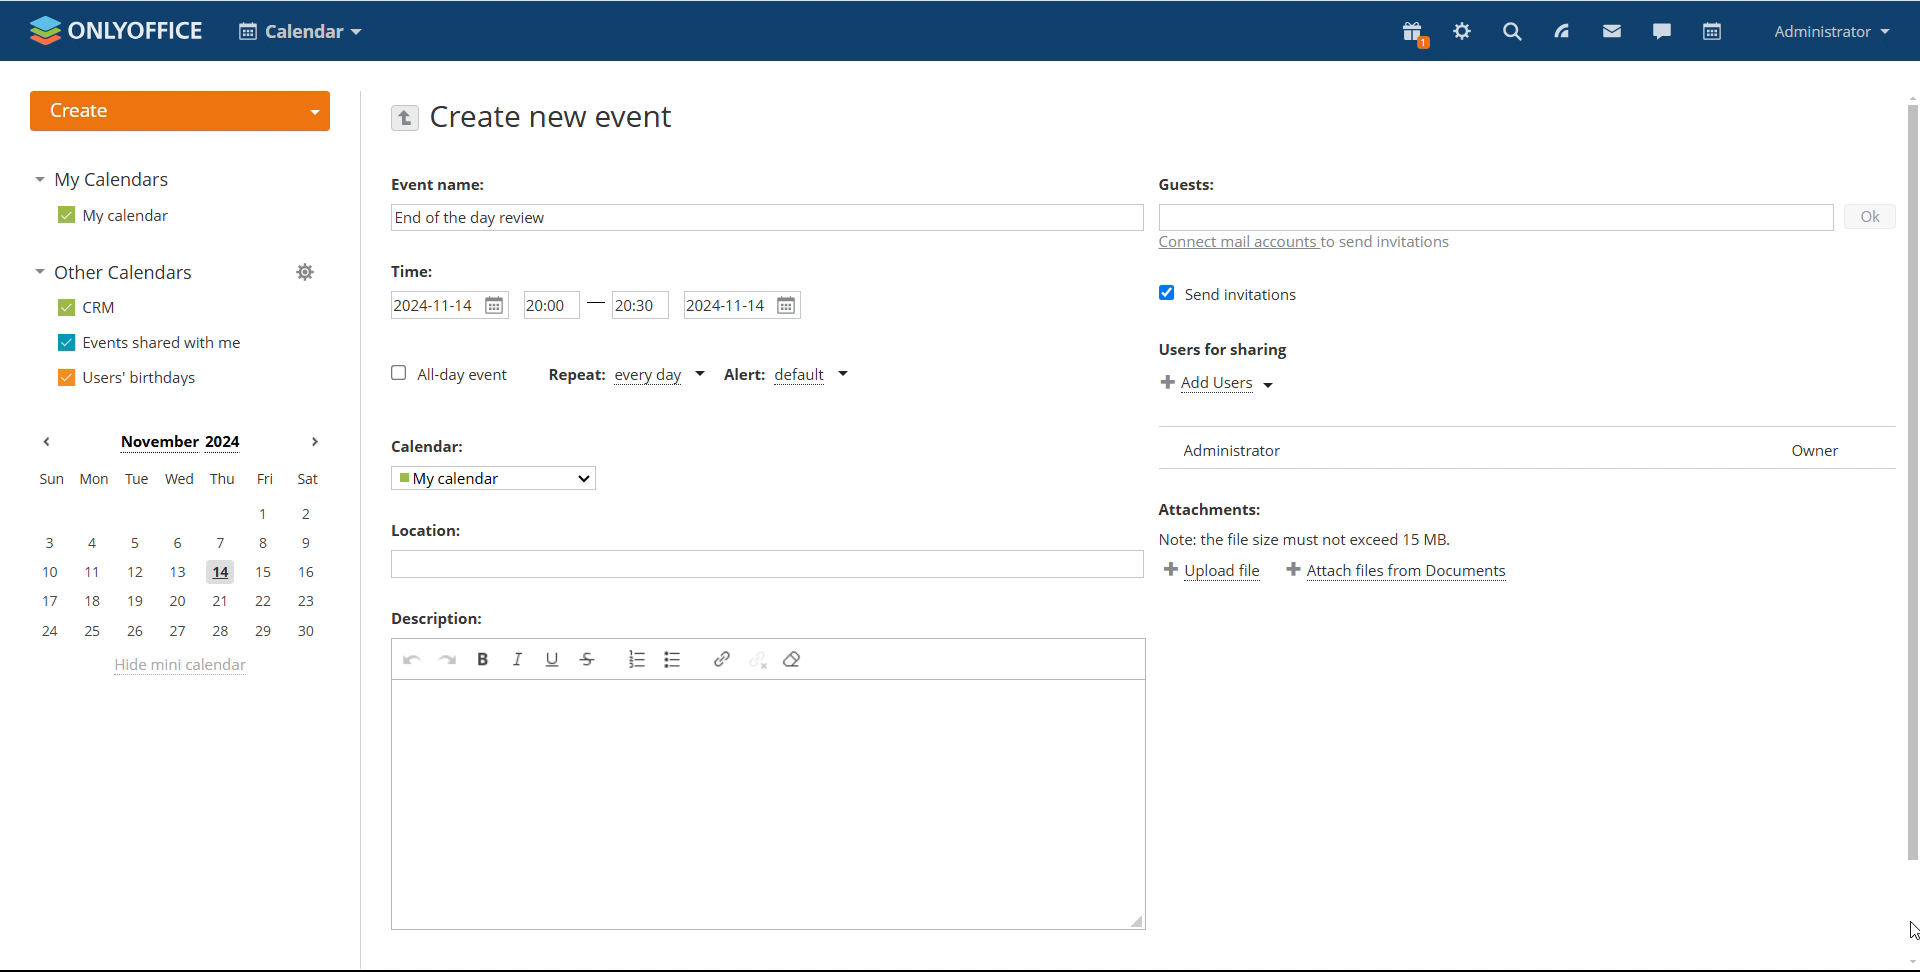 The height and width of the screenshot is (972, 1920). What do you see at coordinates (1454, 448) in the screenshot?
I see `list of users` at bounding box center [1454, 448].